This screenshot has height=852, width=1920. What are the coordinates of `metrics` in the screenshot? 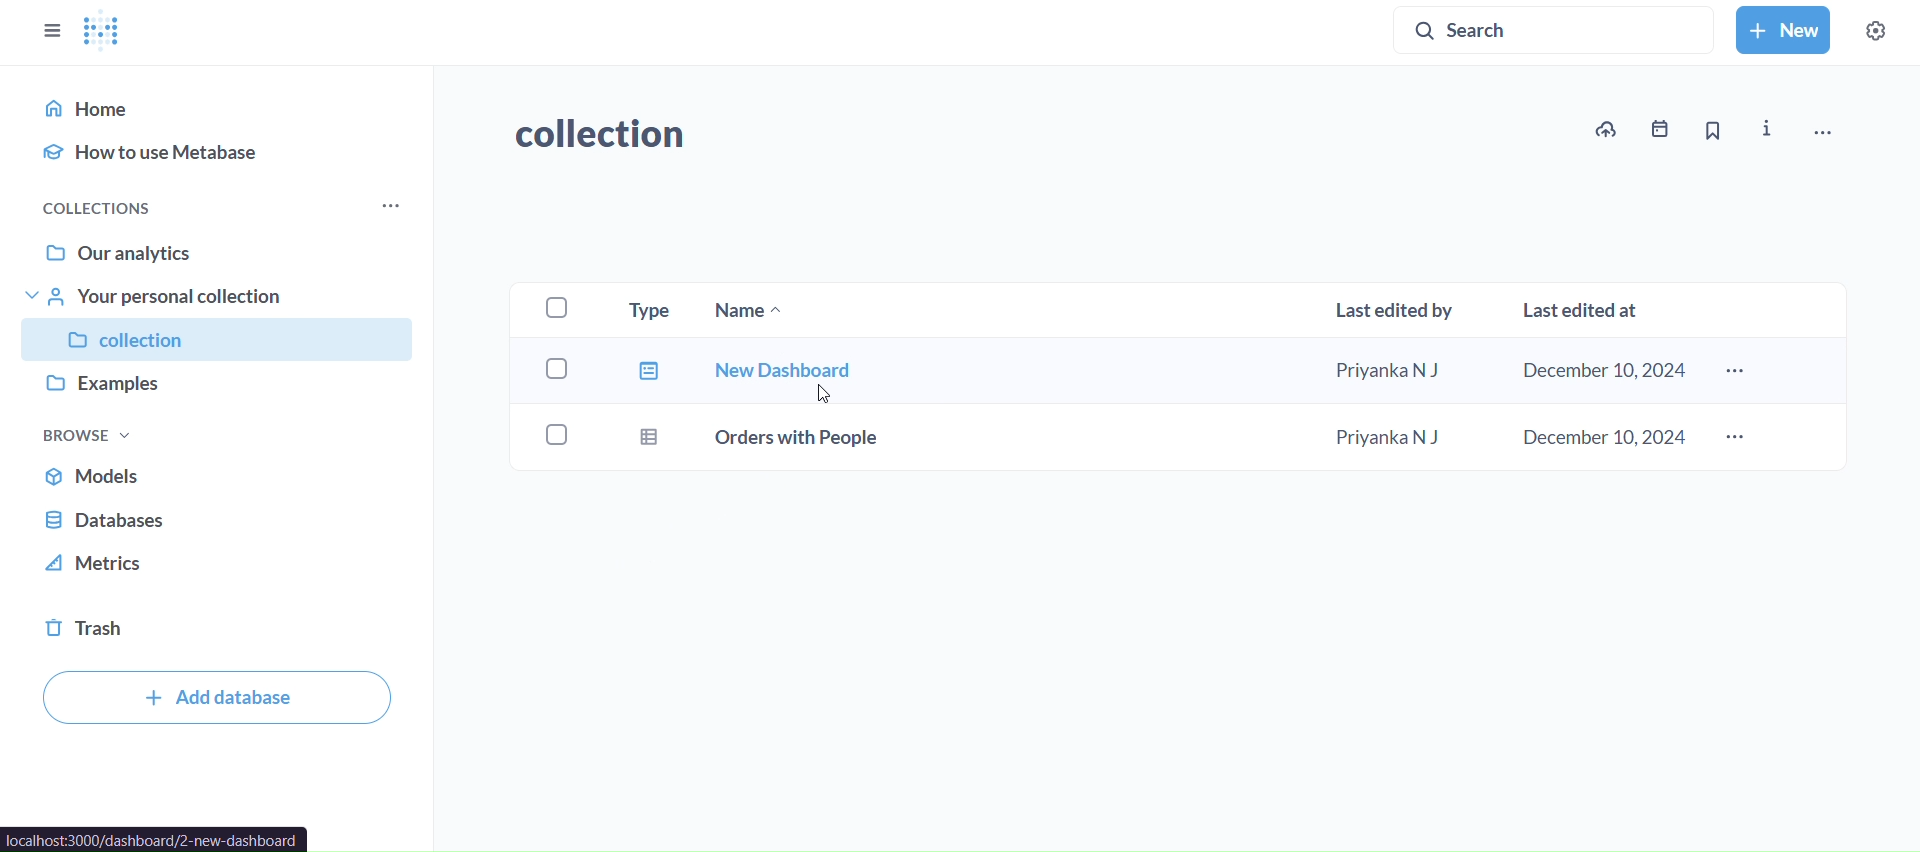 It's located at (226, 568).